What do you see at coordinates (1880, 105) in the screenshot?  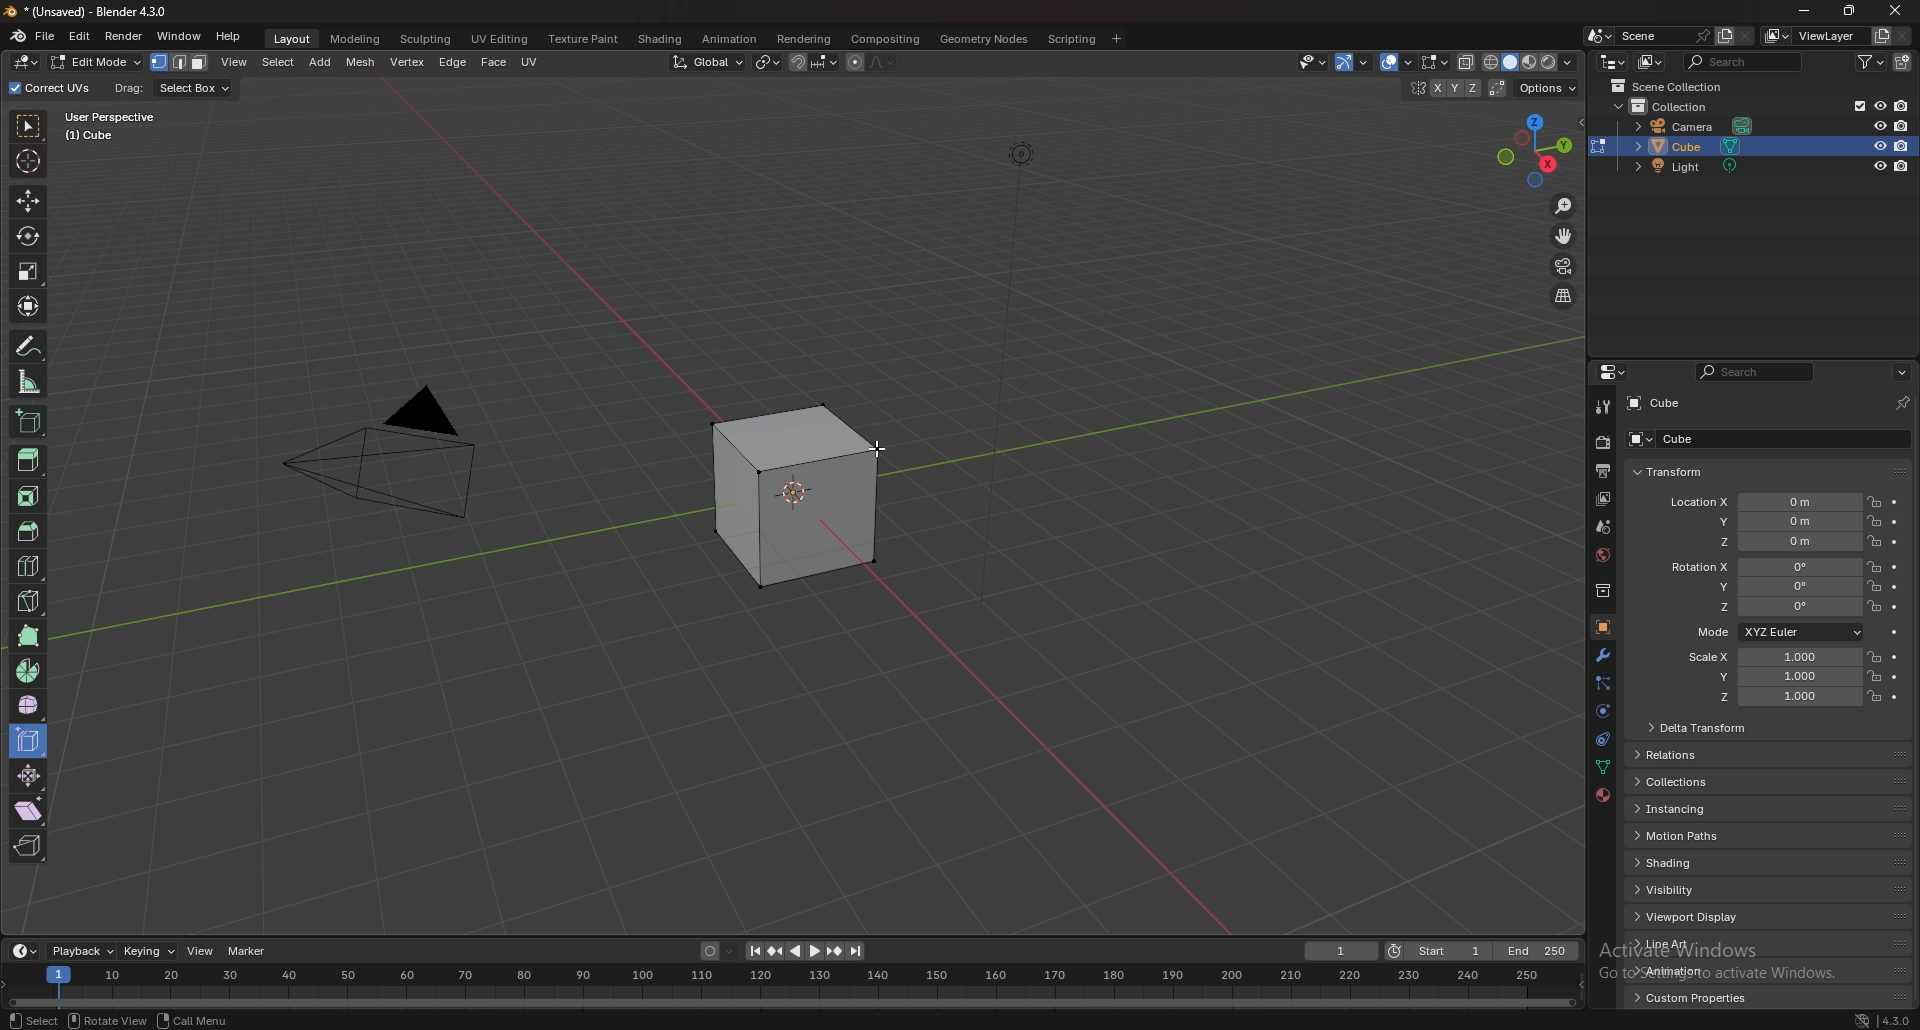 I see `hide in viewport` at bounding box center [1880, 105].